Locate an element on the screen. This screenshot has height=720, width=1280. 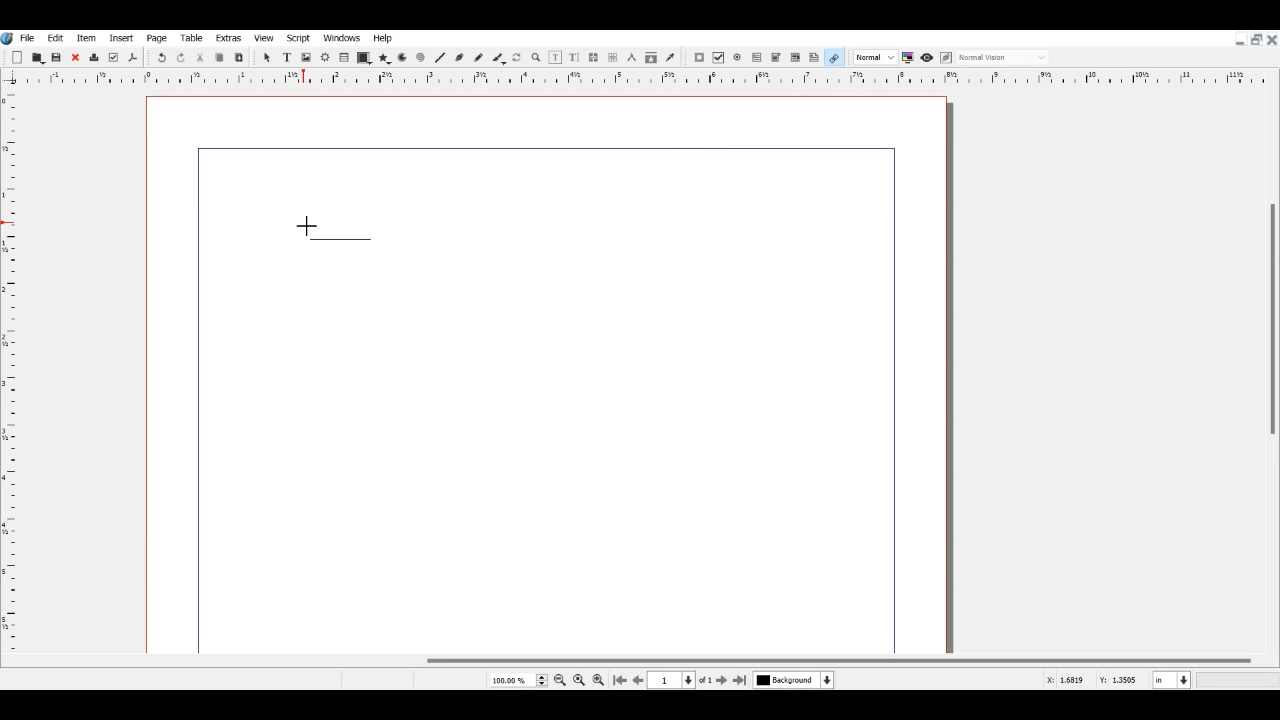
Zoom in is located at coordinates (598, 679).